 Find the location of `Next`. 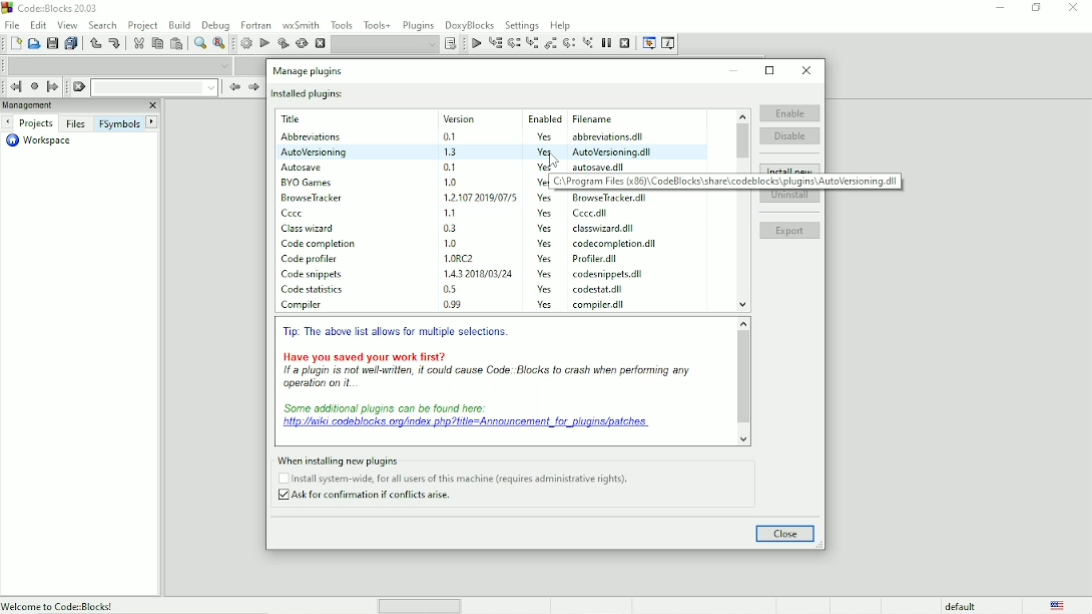

Next is located at coordinates (7, 122).